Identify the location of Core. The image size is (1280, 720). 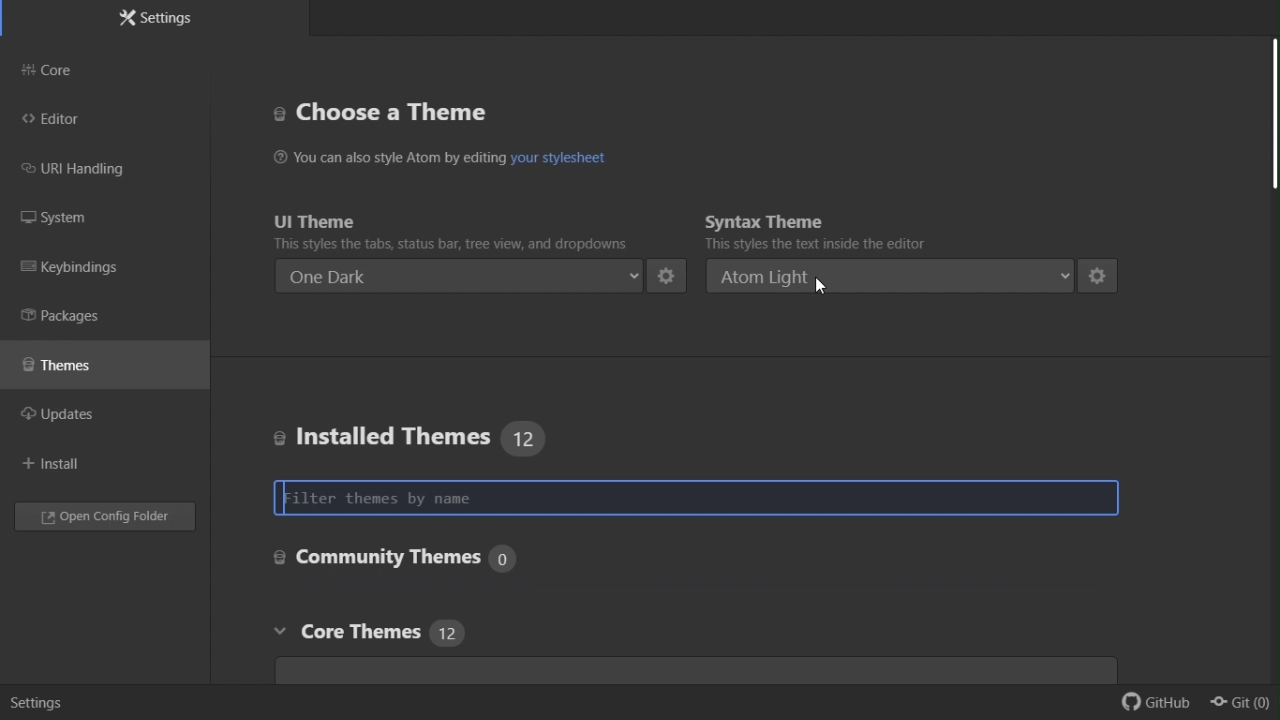
(60, 66).